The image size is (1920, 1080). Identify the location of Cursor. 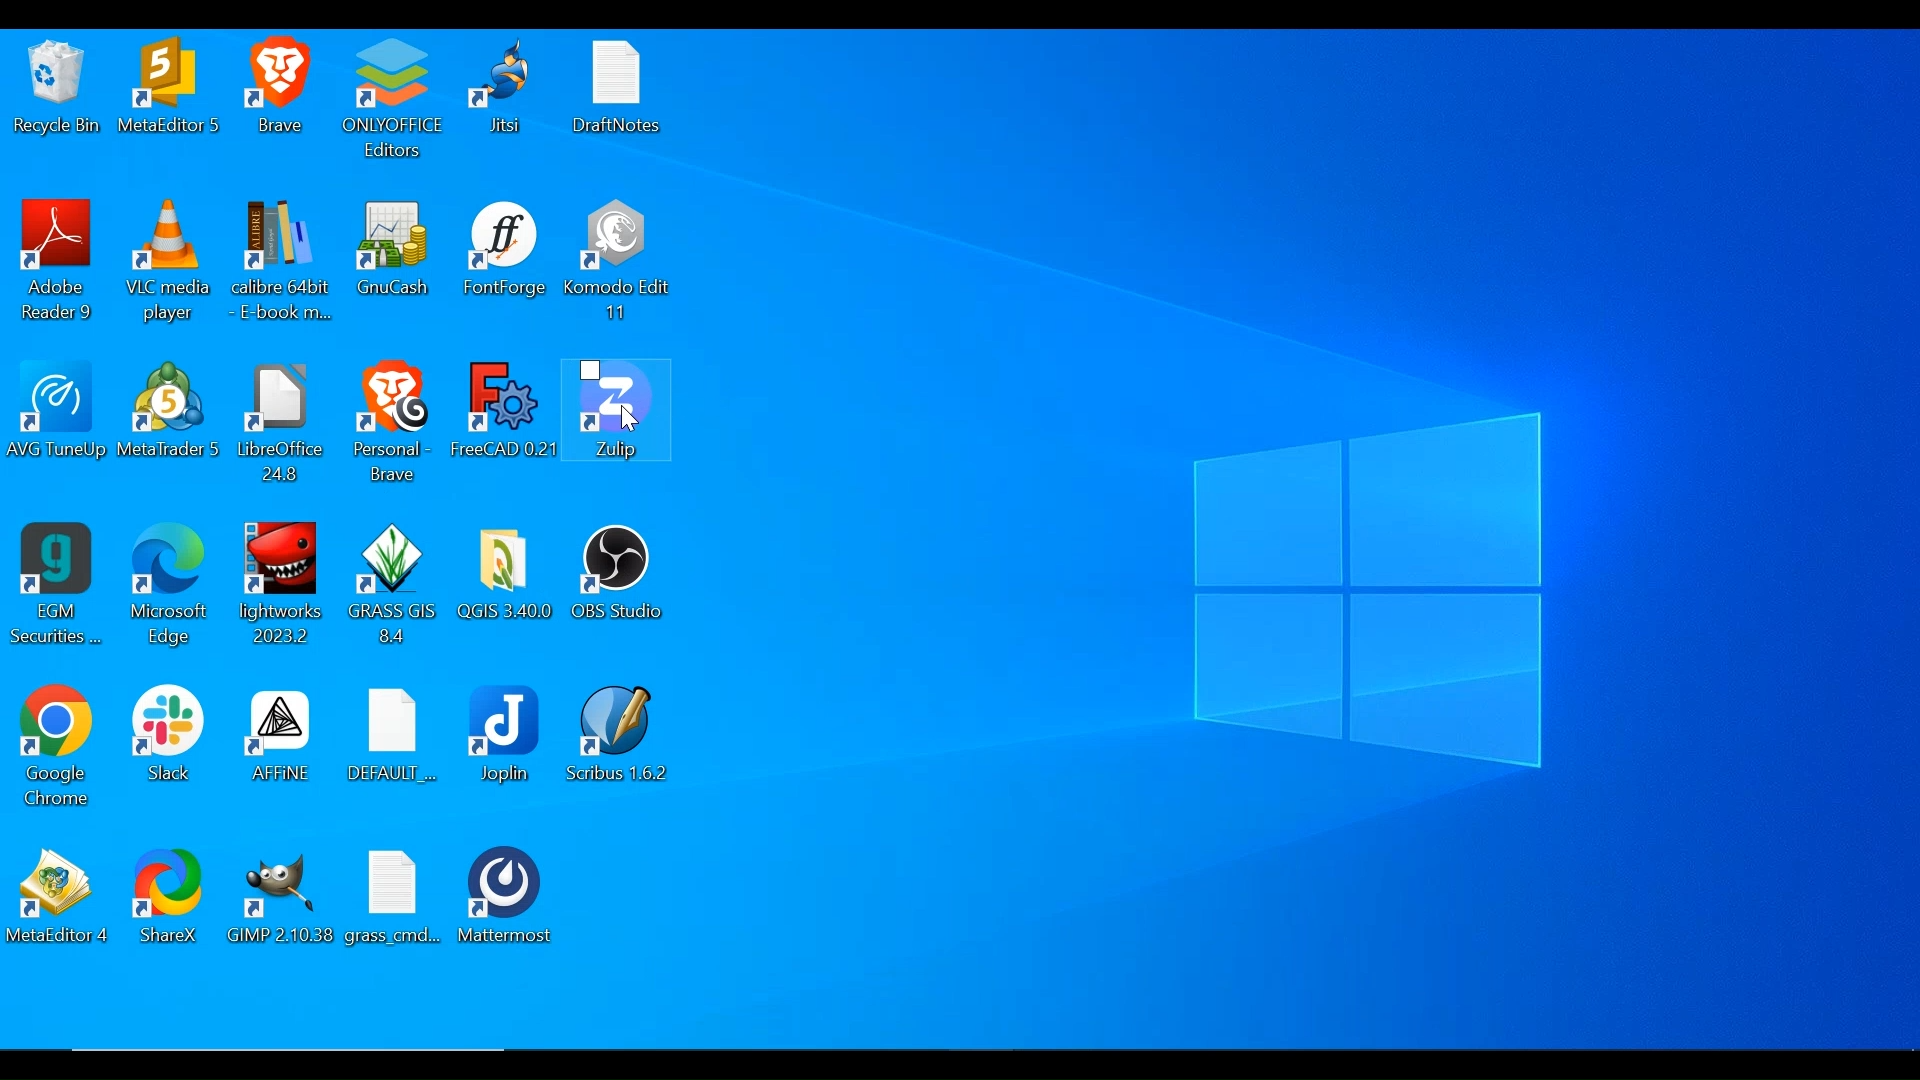
(625, 421).